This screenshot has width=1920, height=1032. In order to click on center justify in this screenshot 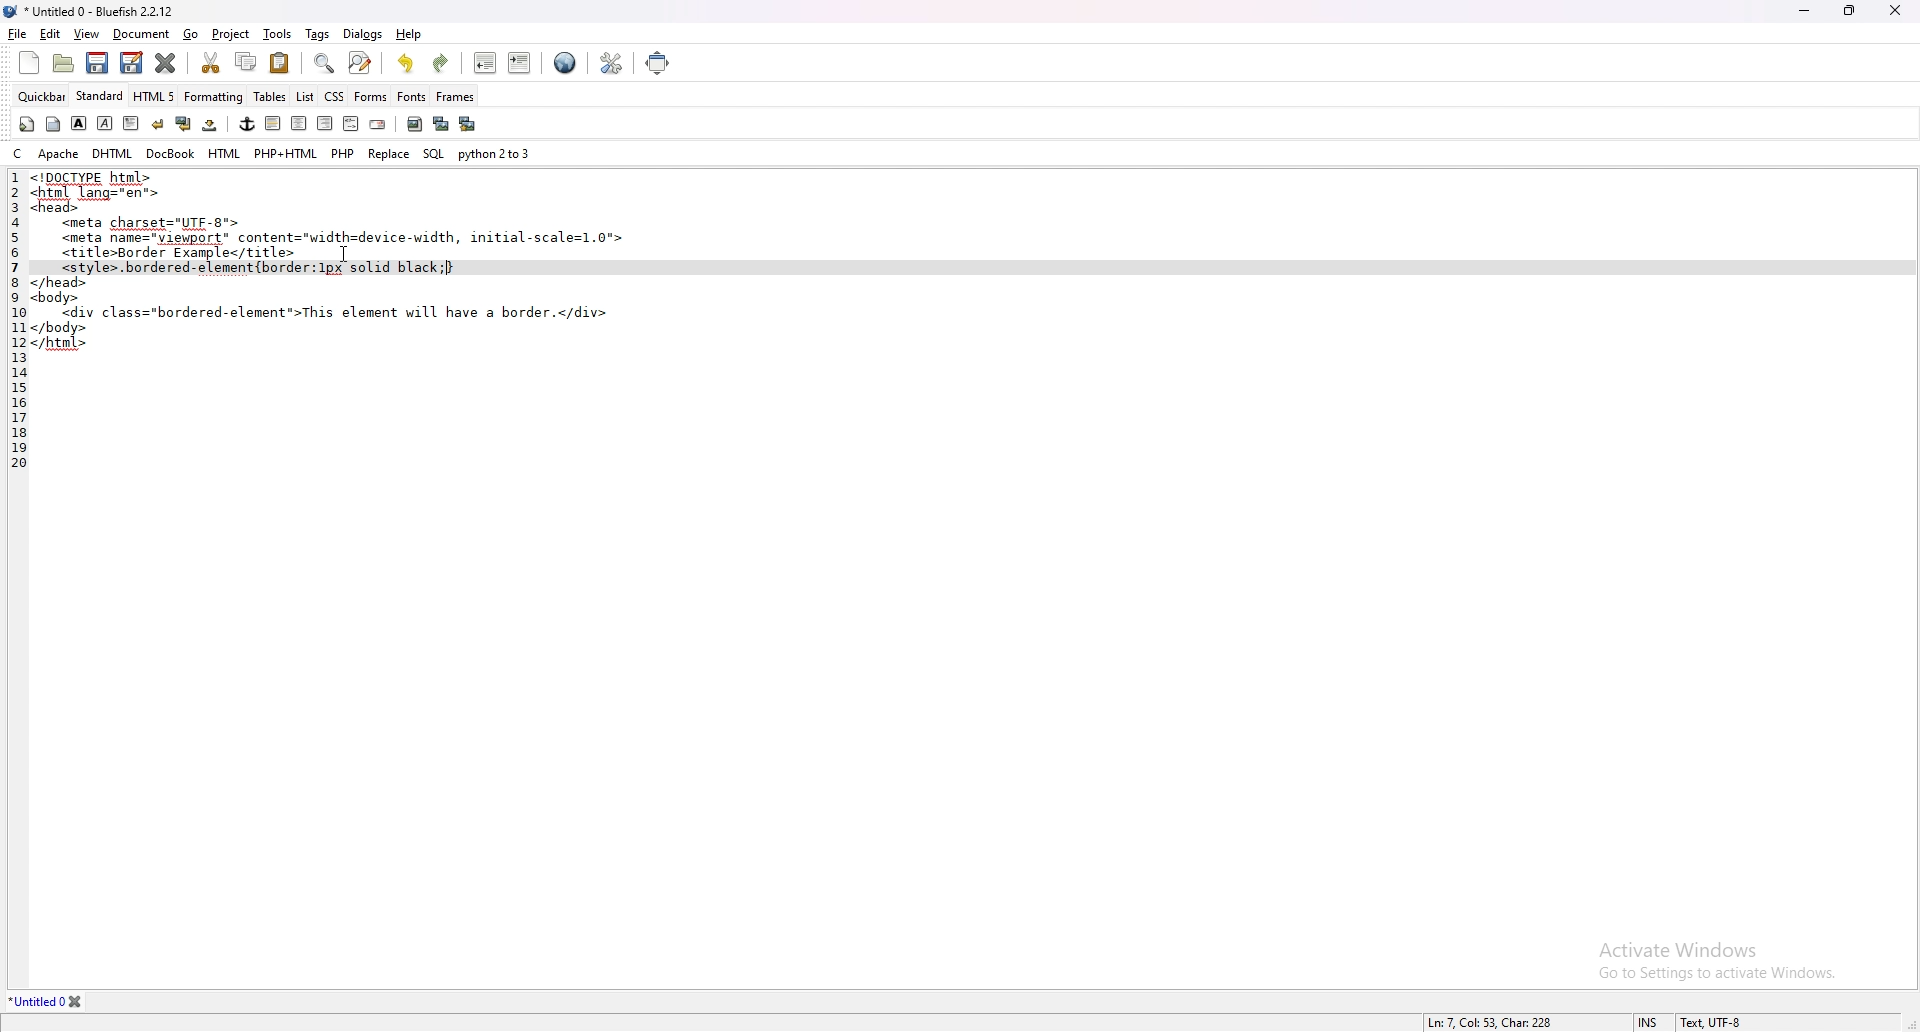, I will do `click(300, 123)`.